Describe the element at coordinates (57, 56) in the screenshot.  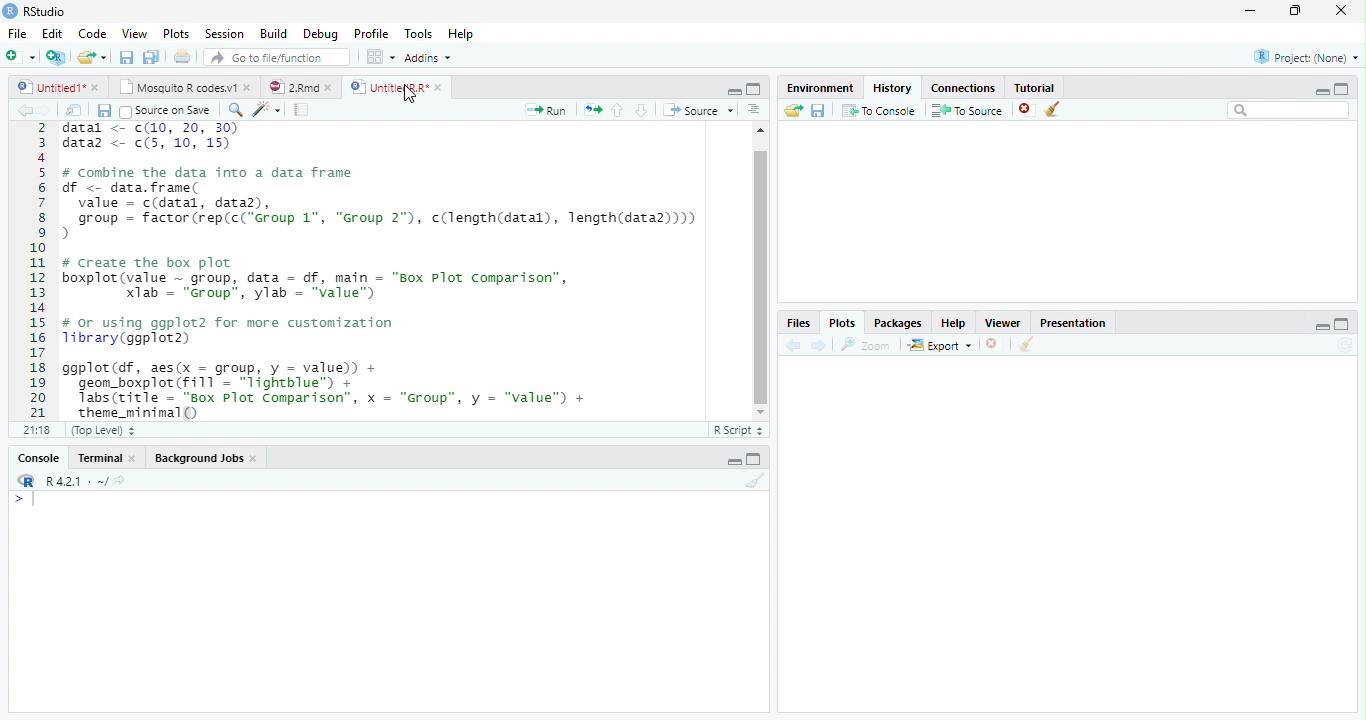
I see `Create a project` at that location.